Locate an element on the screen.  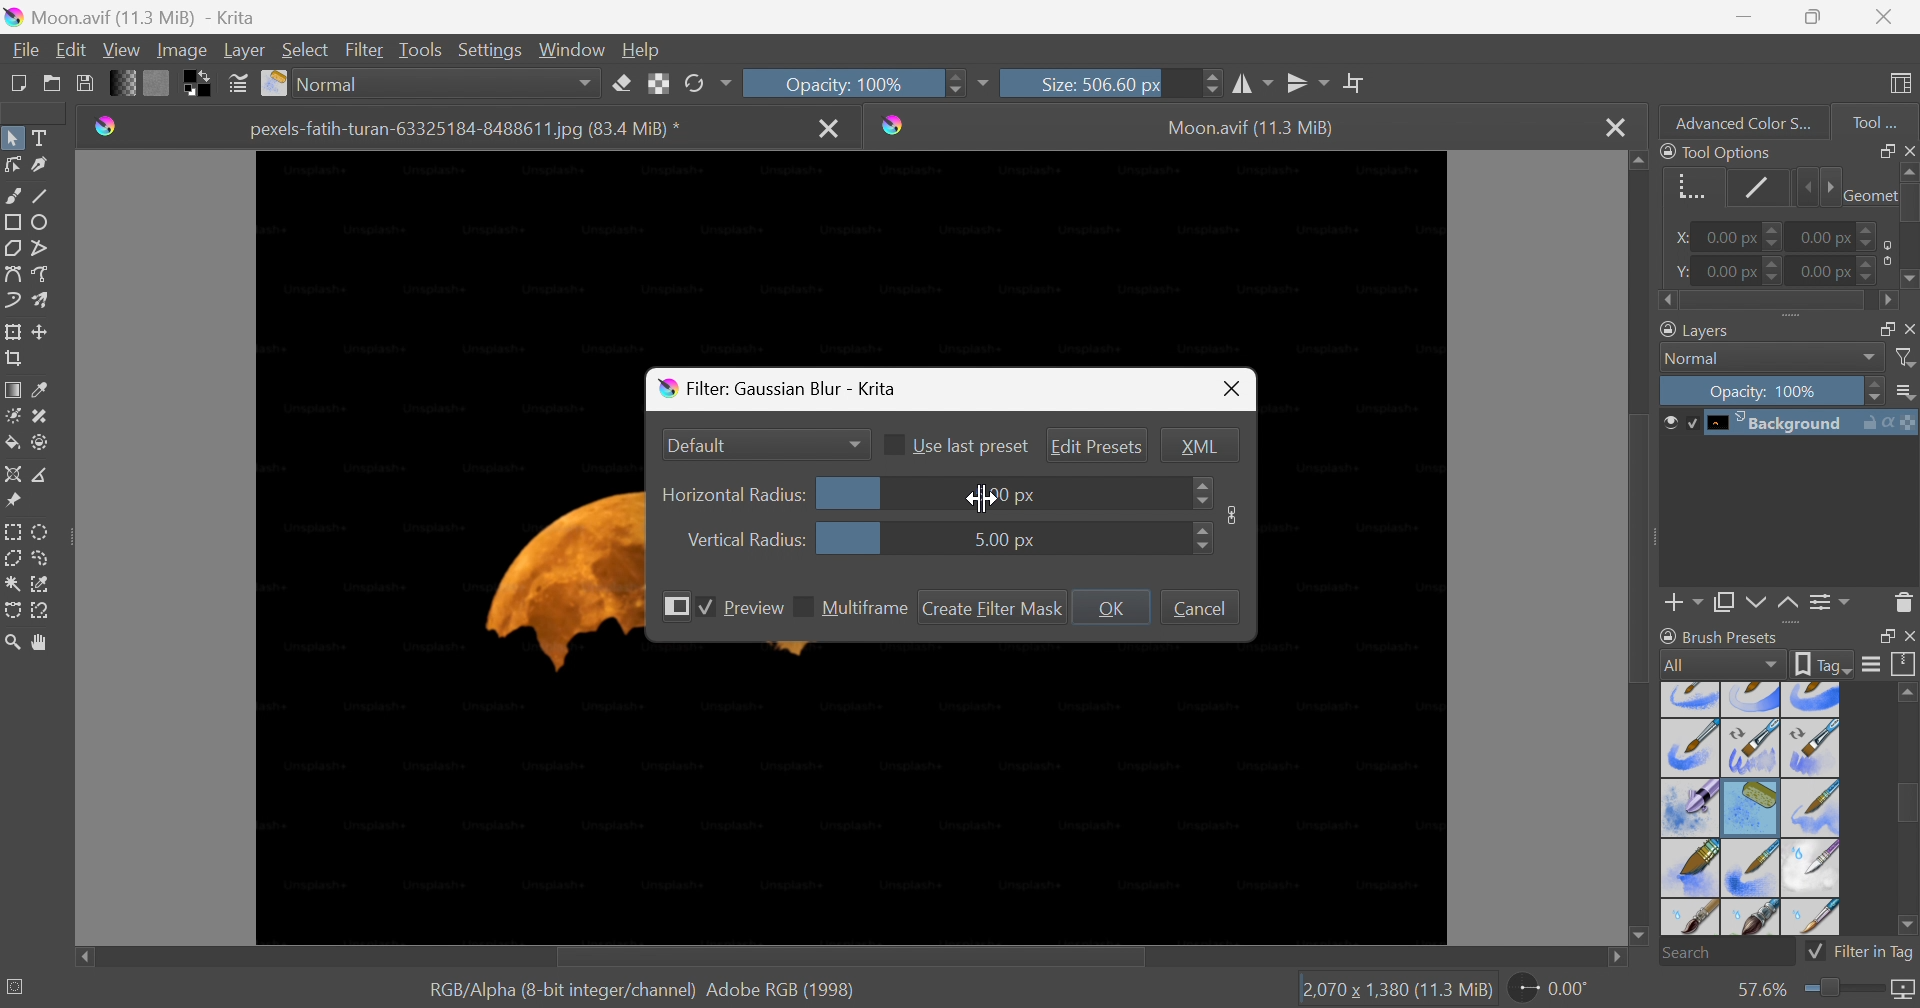
Scroll up is located at coordinates (1637, 160).